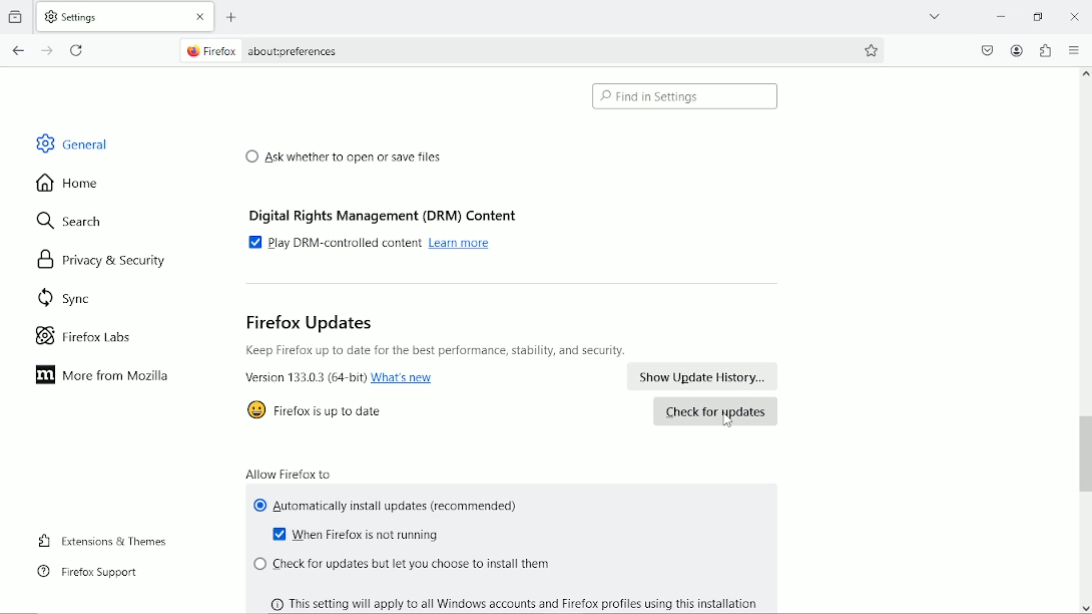  What do you see at coordinates (1016, 50) in the screenshot?
I see `account` at bounding box center [1016, 50].